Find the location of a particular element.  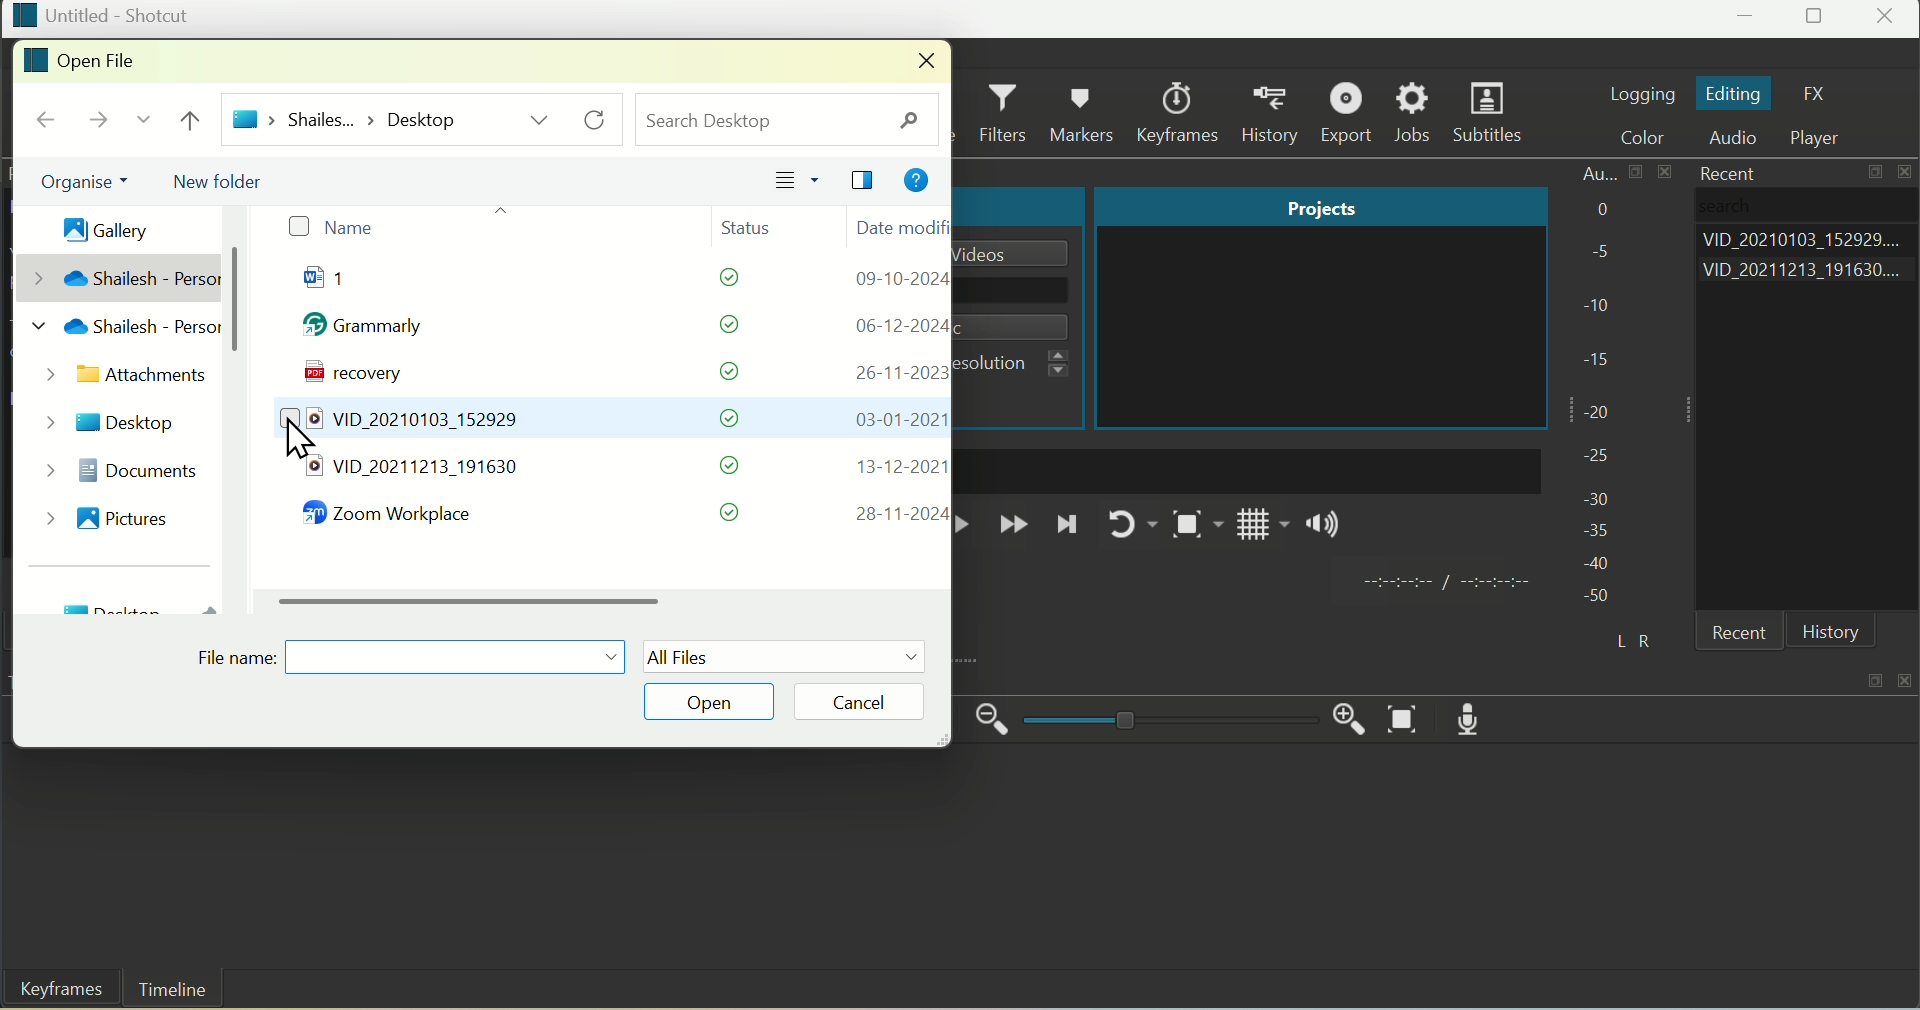

Zoom Workplace is located at coordinates (399, 516).